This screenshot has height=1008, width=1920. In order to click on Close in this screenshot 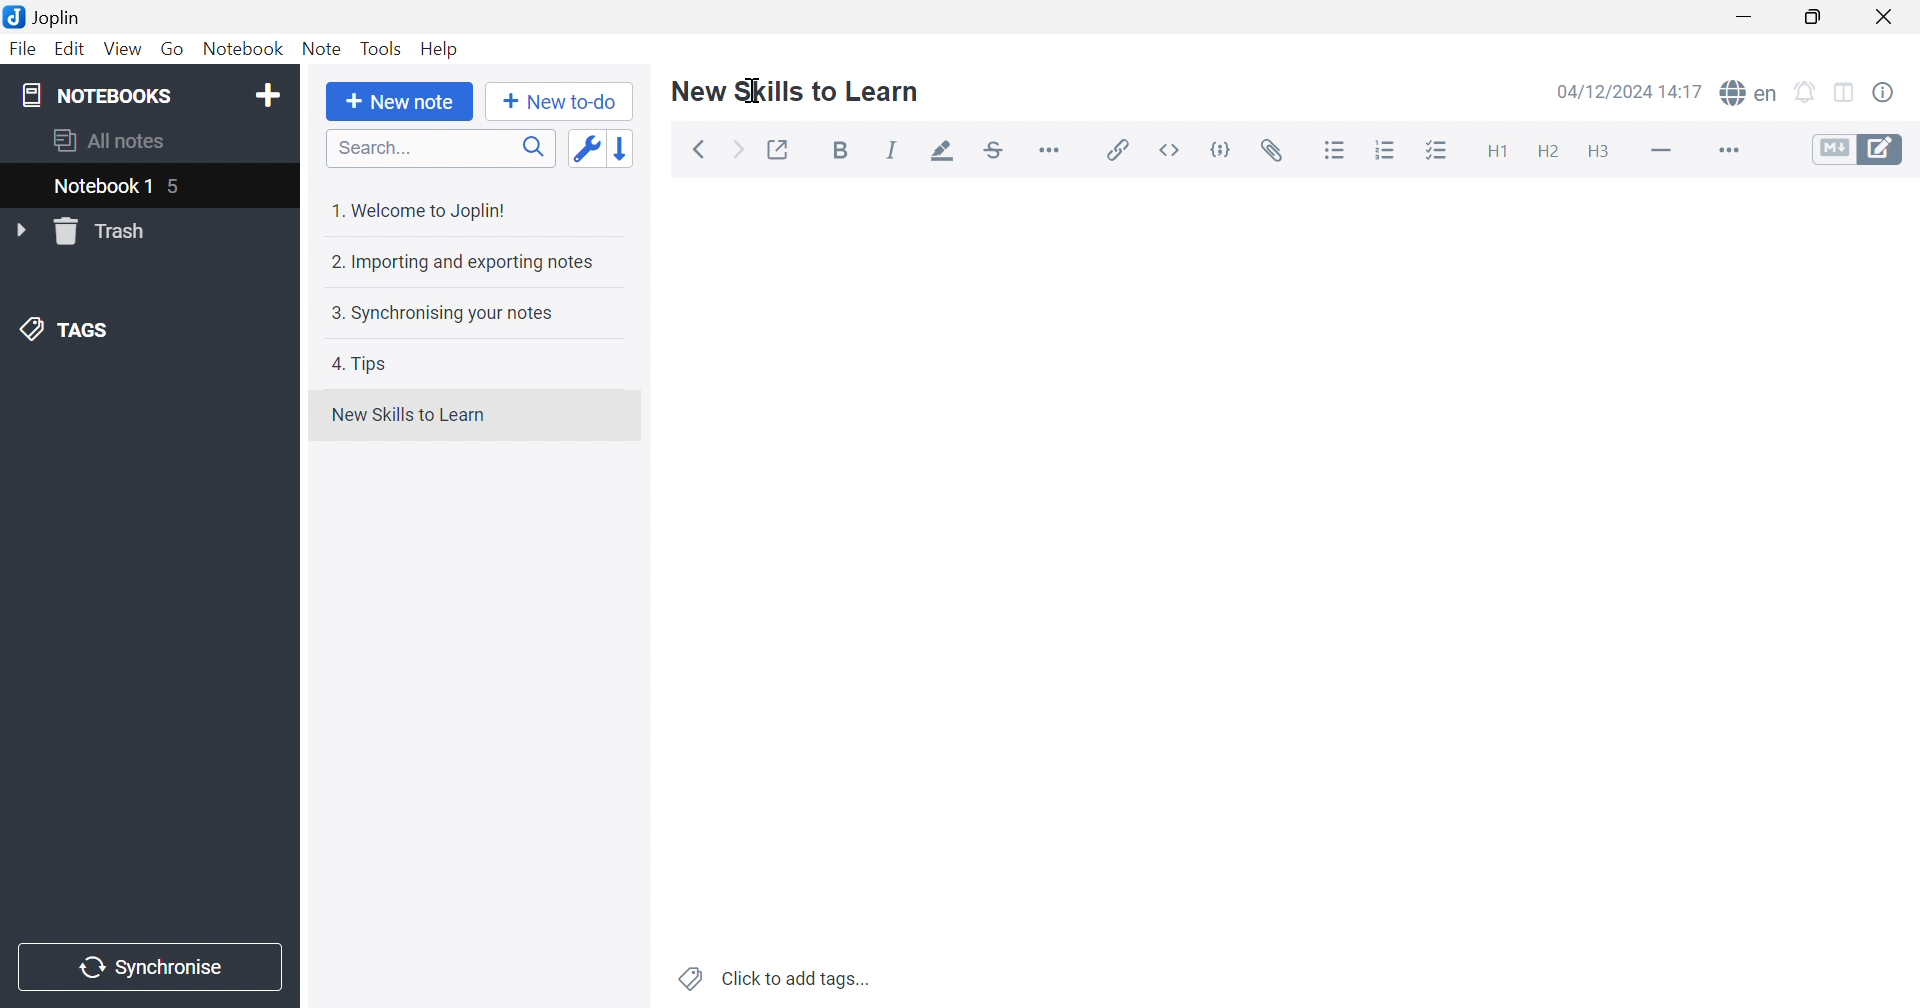, I will do `click(1885, 18)`.